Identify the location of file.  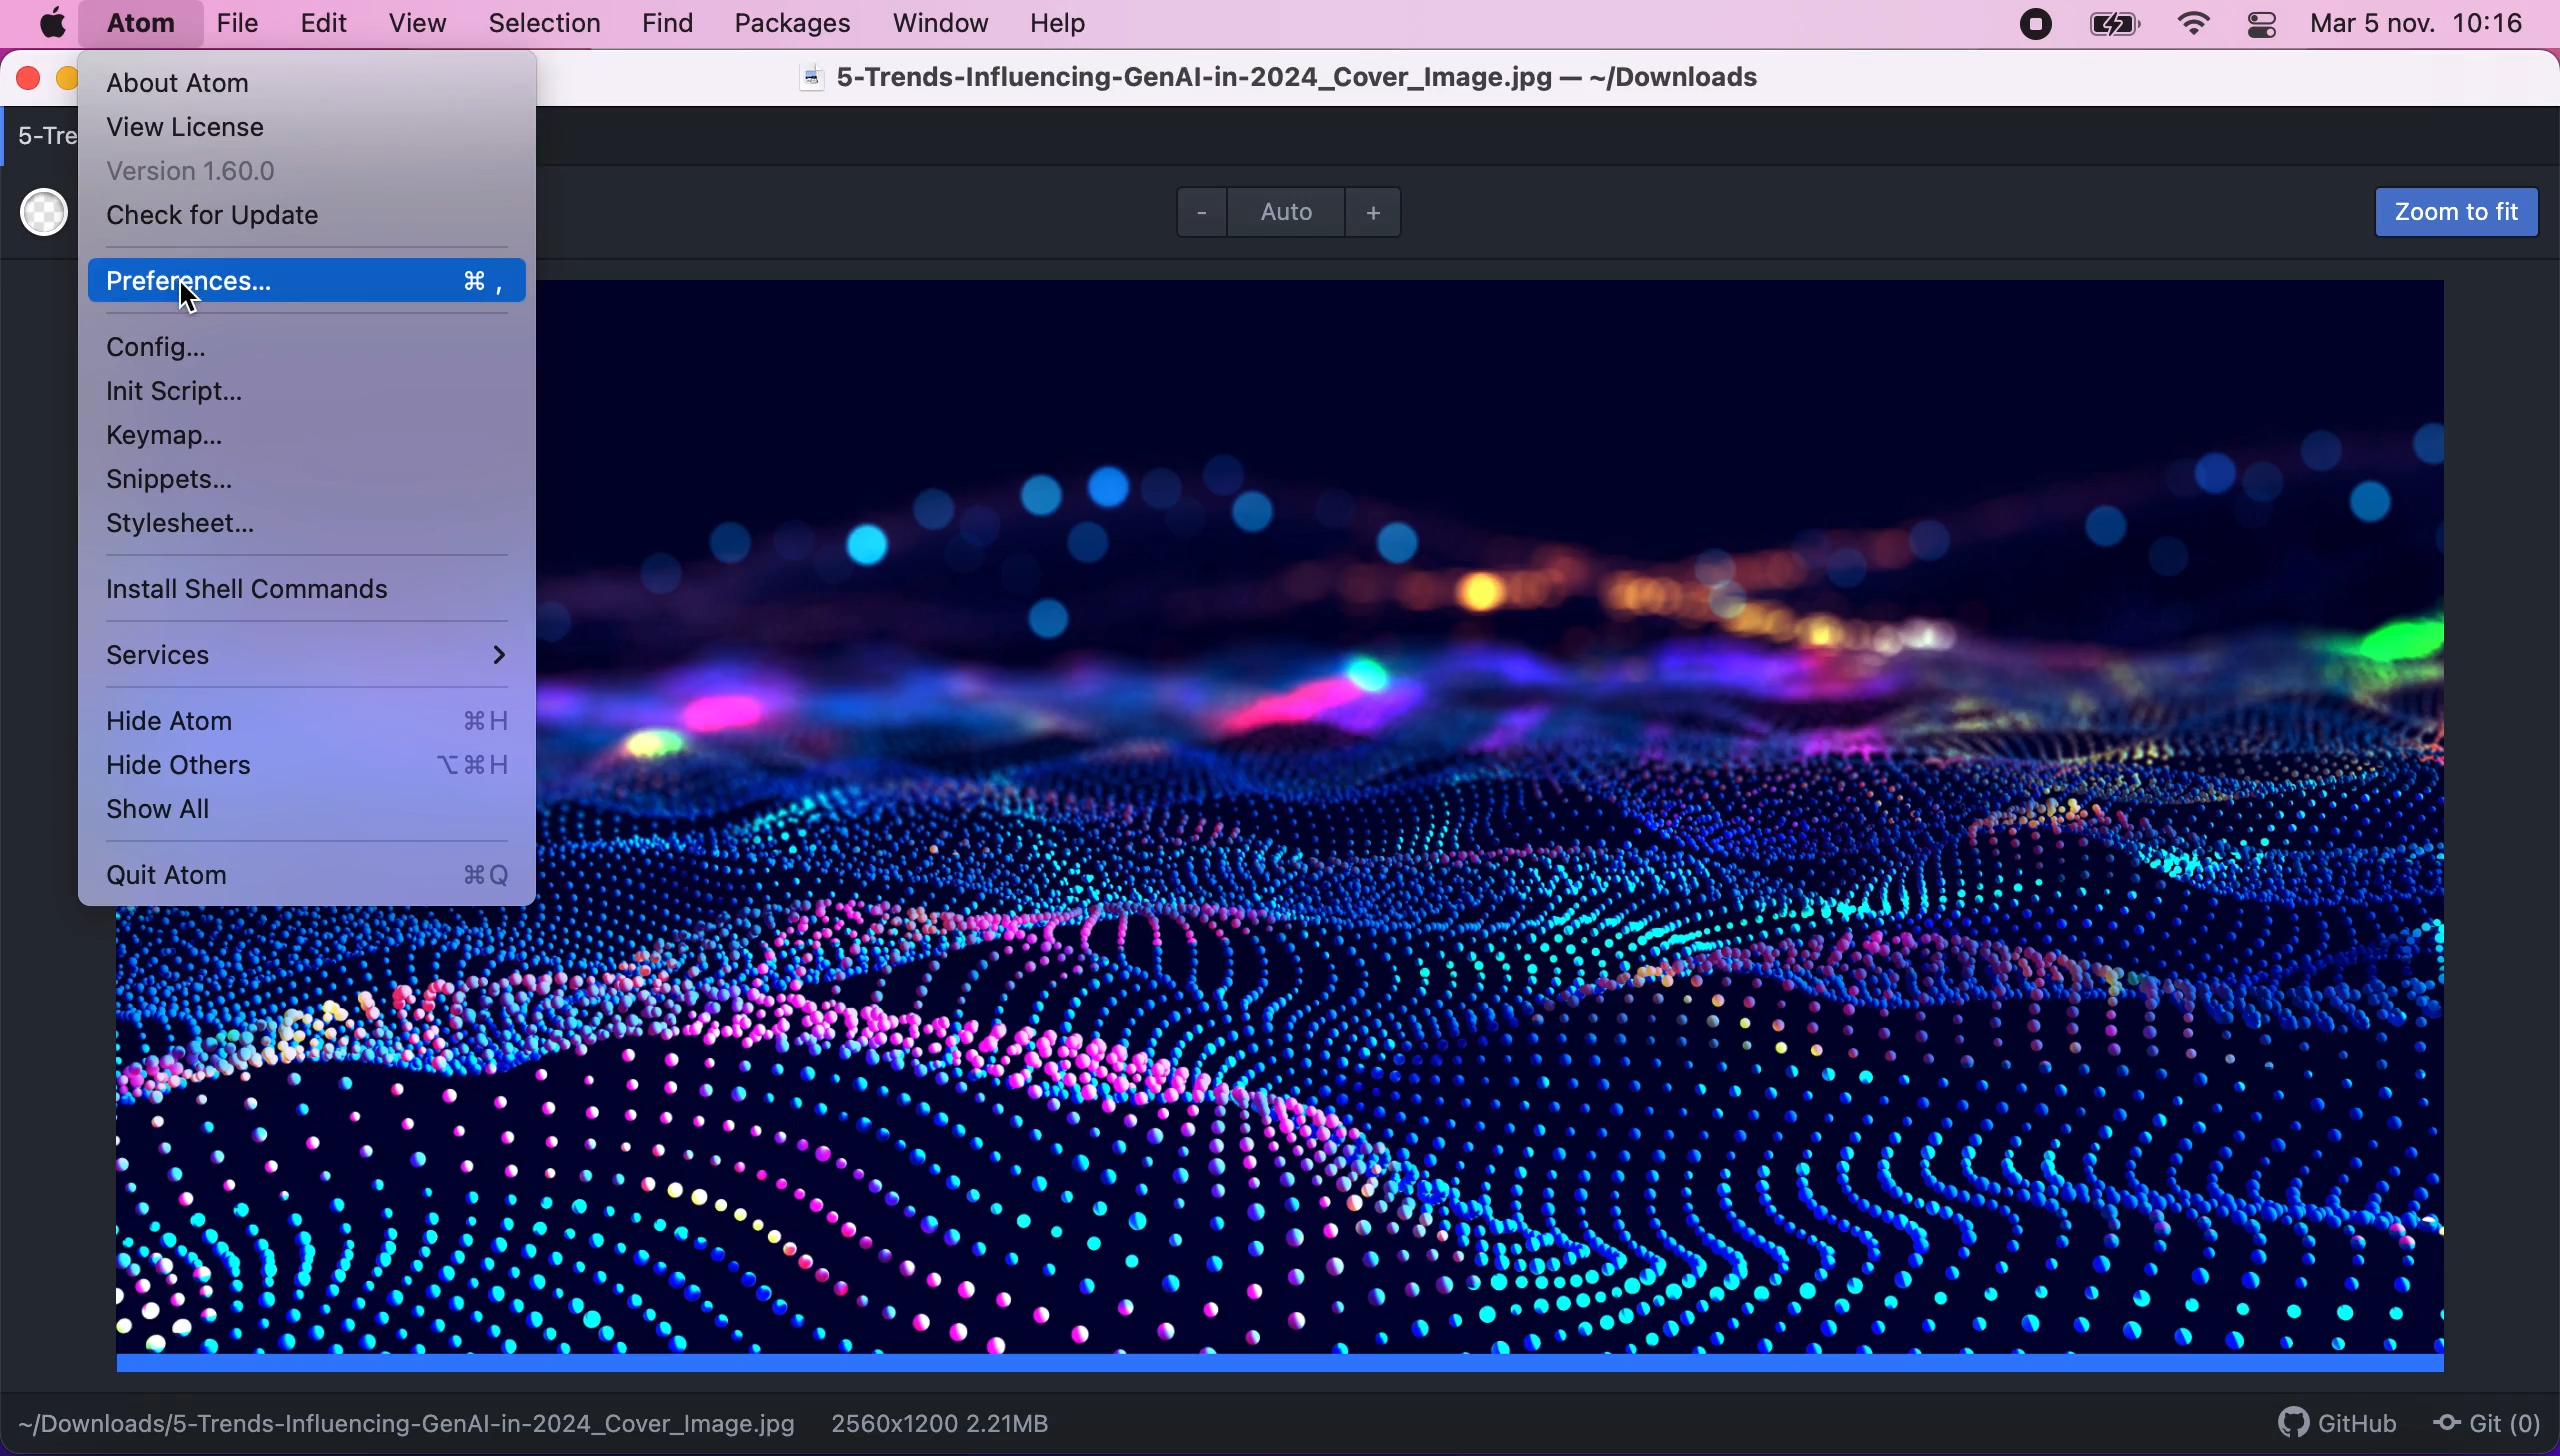
(235, 24).